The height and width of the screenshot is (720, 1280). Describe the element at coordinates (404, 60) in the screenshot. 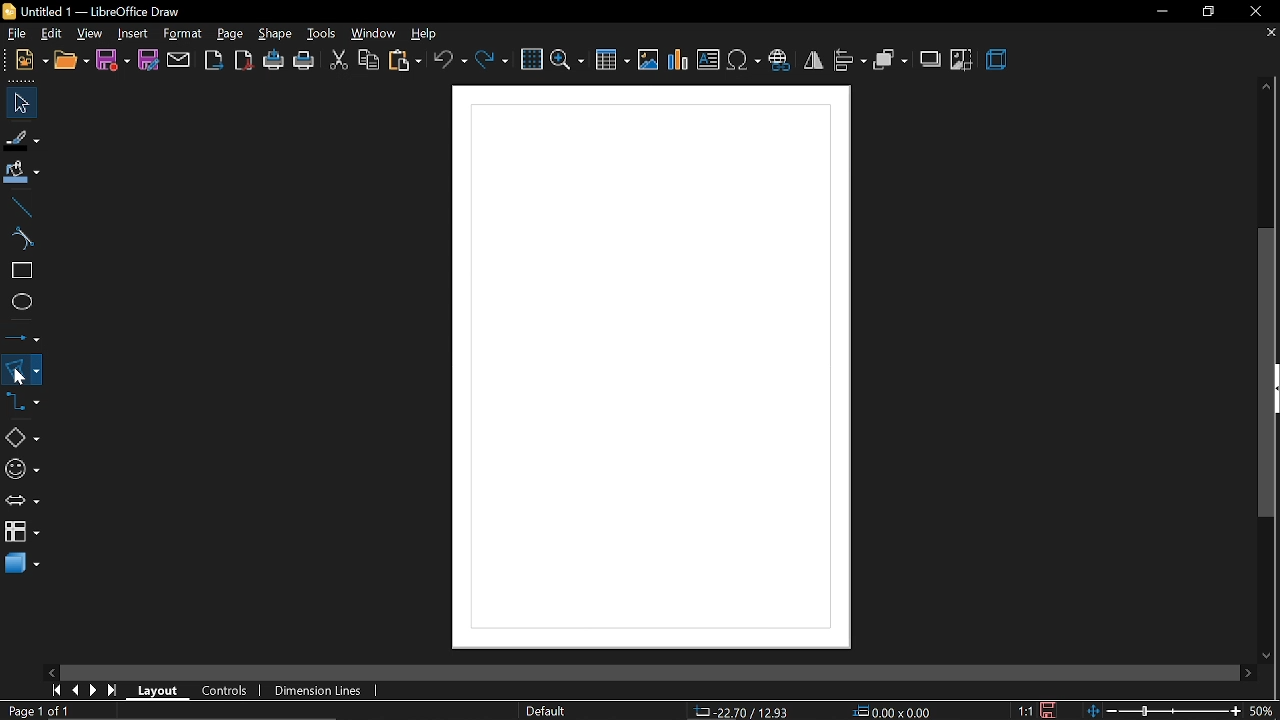

I see `paste` at that location.